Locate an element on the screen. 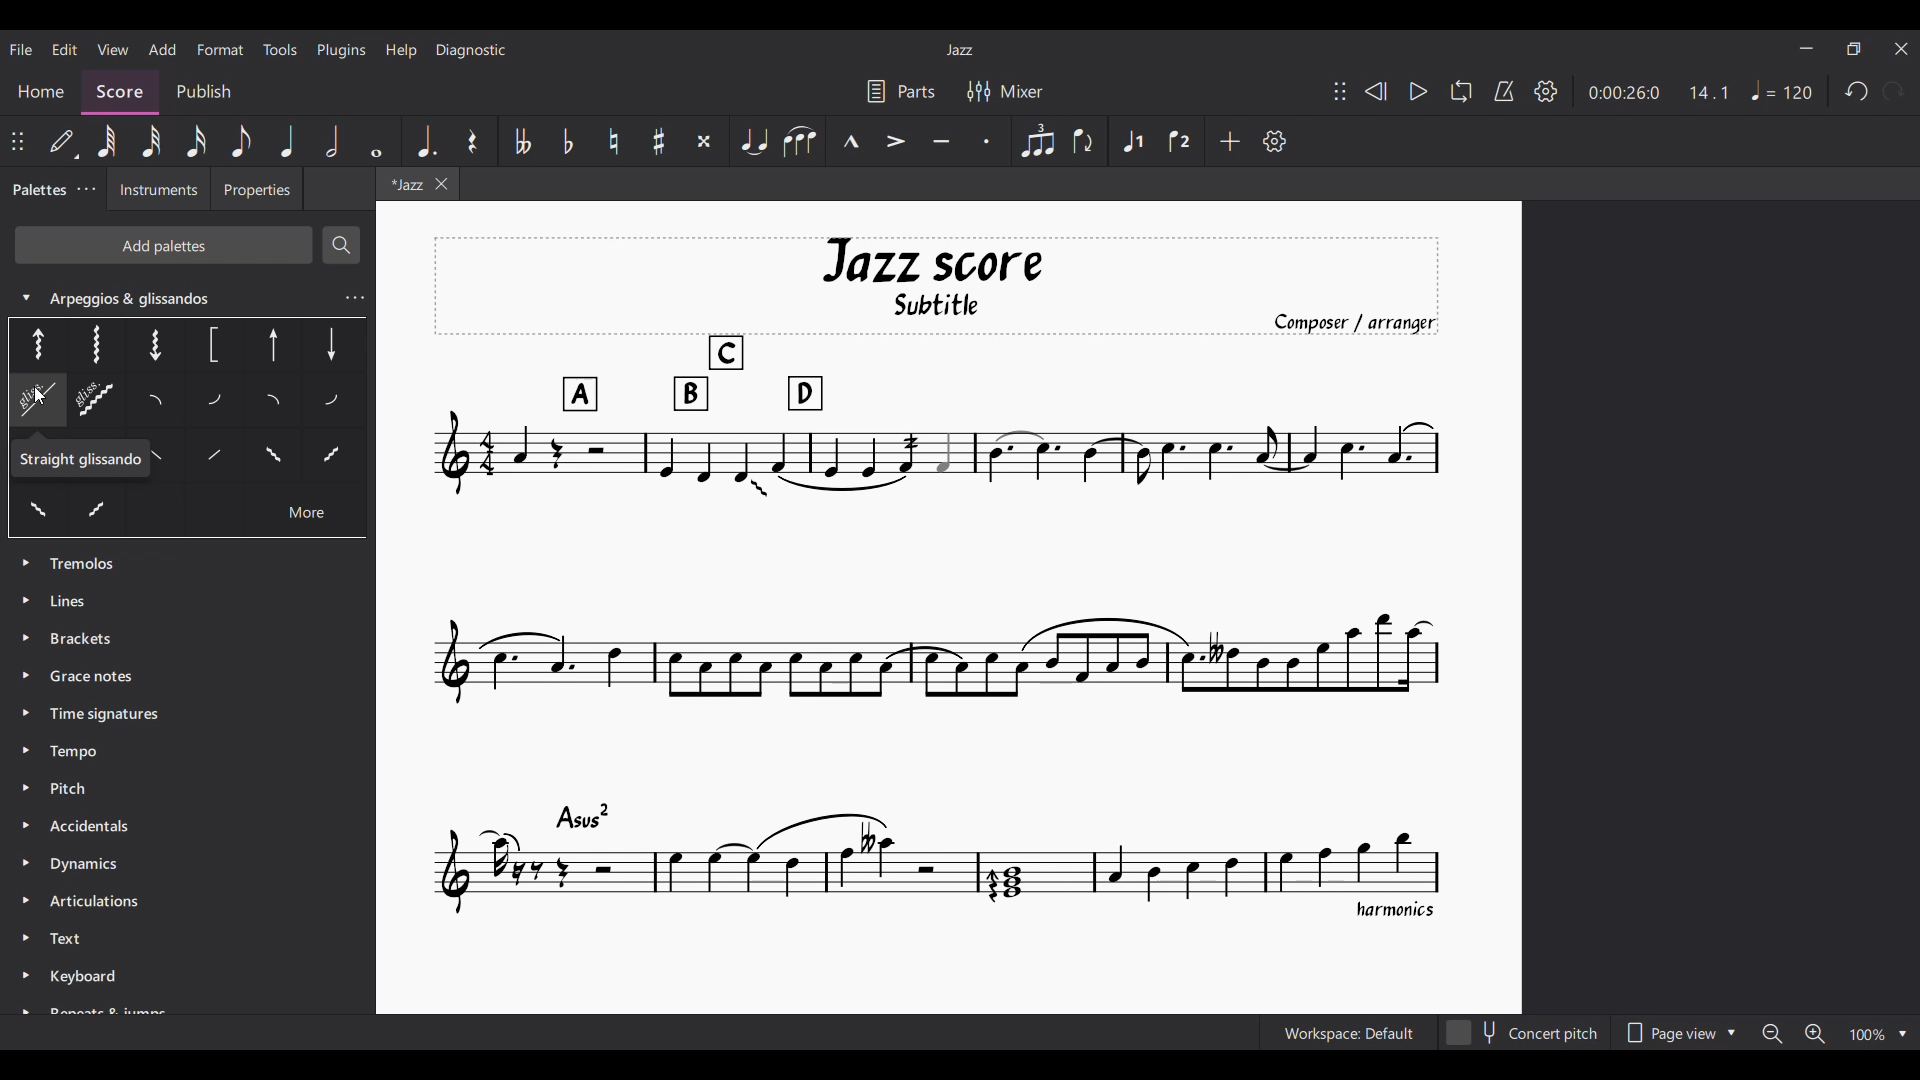  Plate 6 is located at coordinates (330, 343).